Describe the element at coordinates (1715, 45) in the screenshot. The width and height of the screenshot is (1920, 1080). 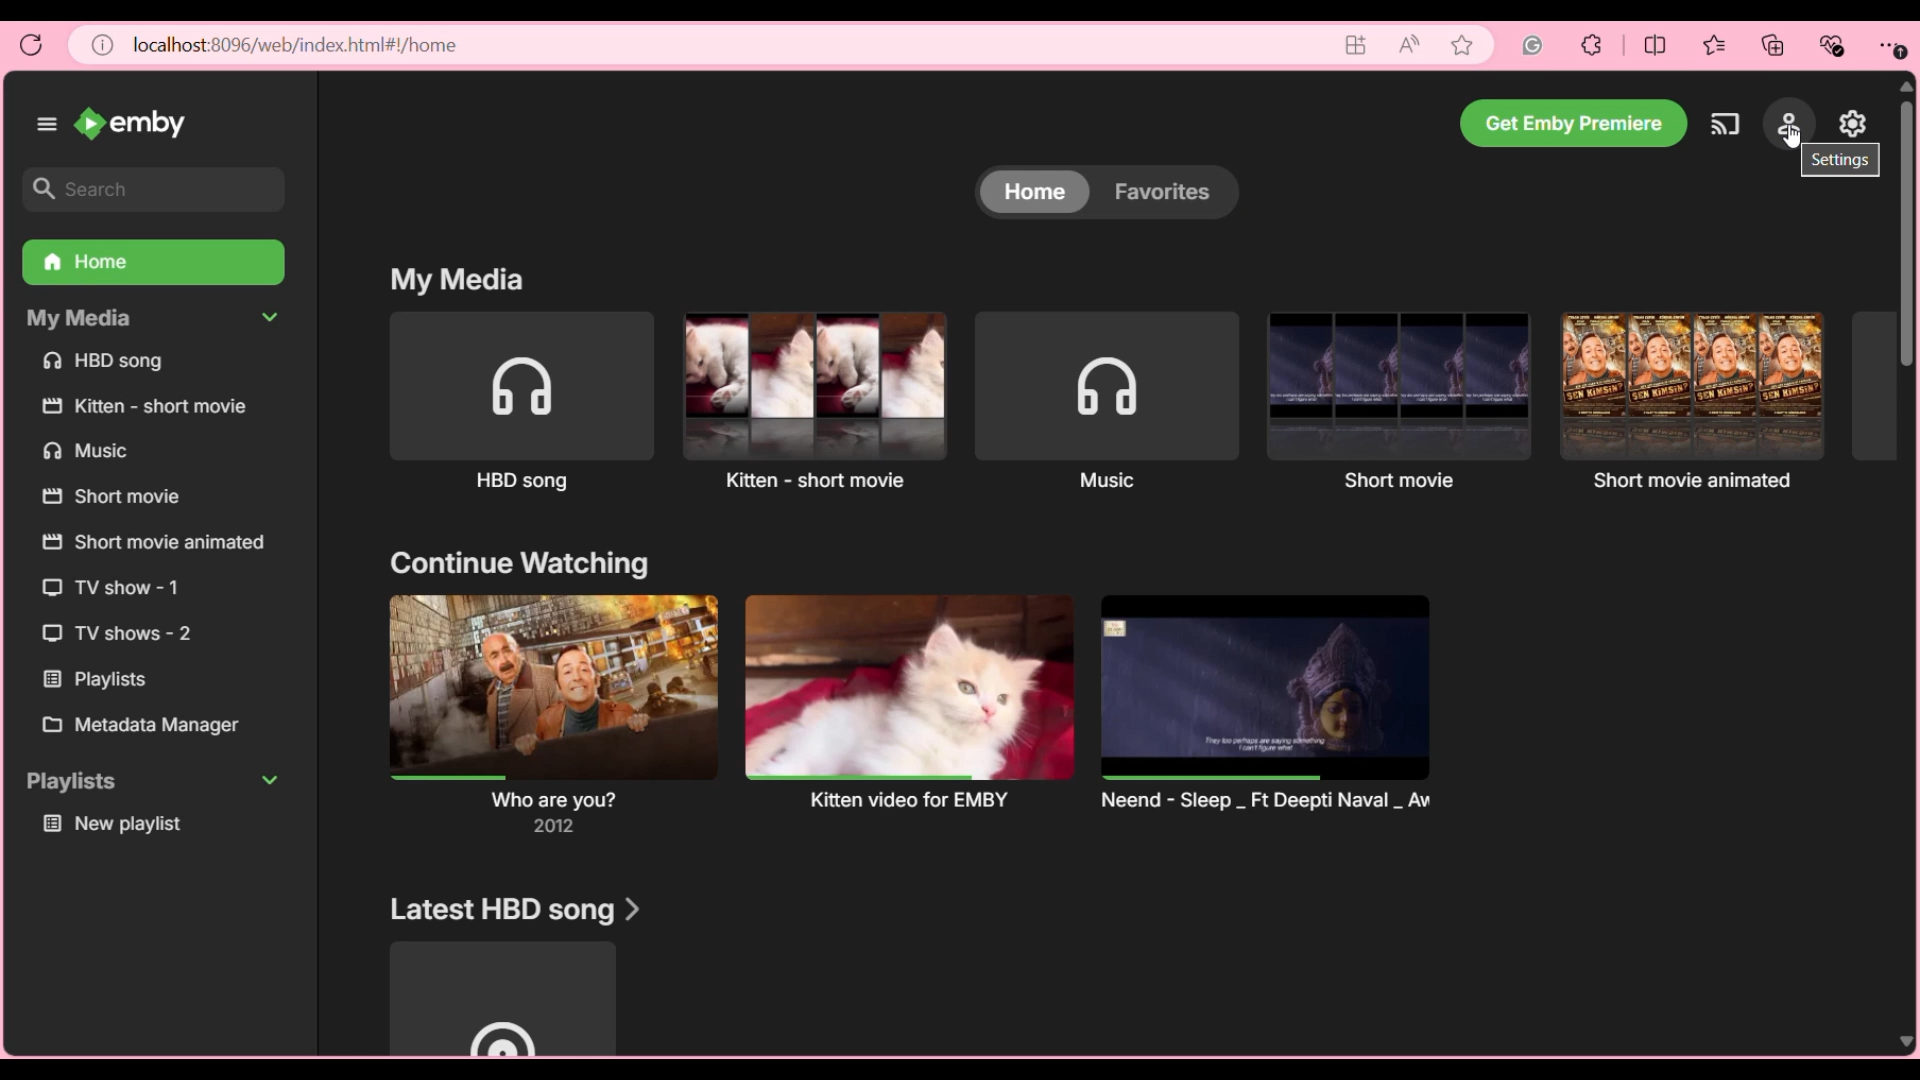
I see `Browser favorites` at that location.